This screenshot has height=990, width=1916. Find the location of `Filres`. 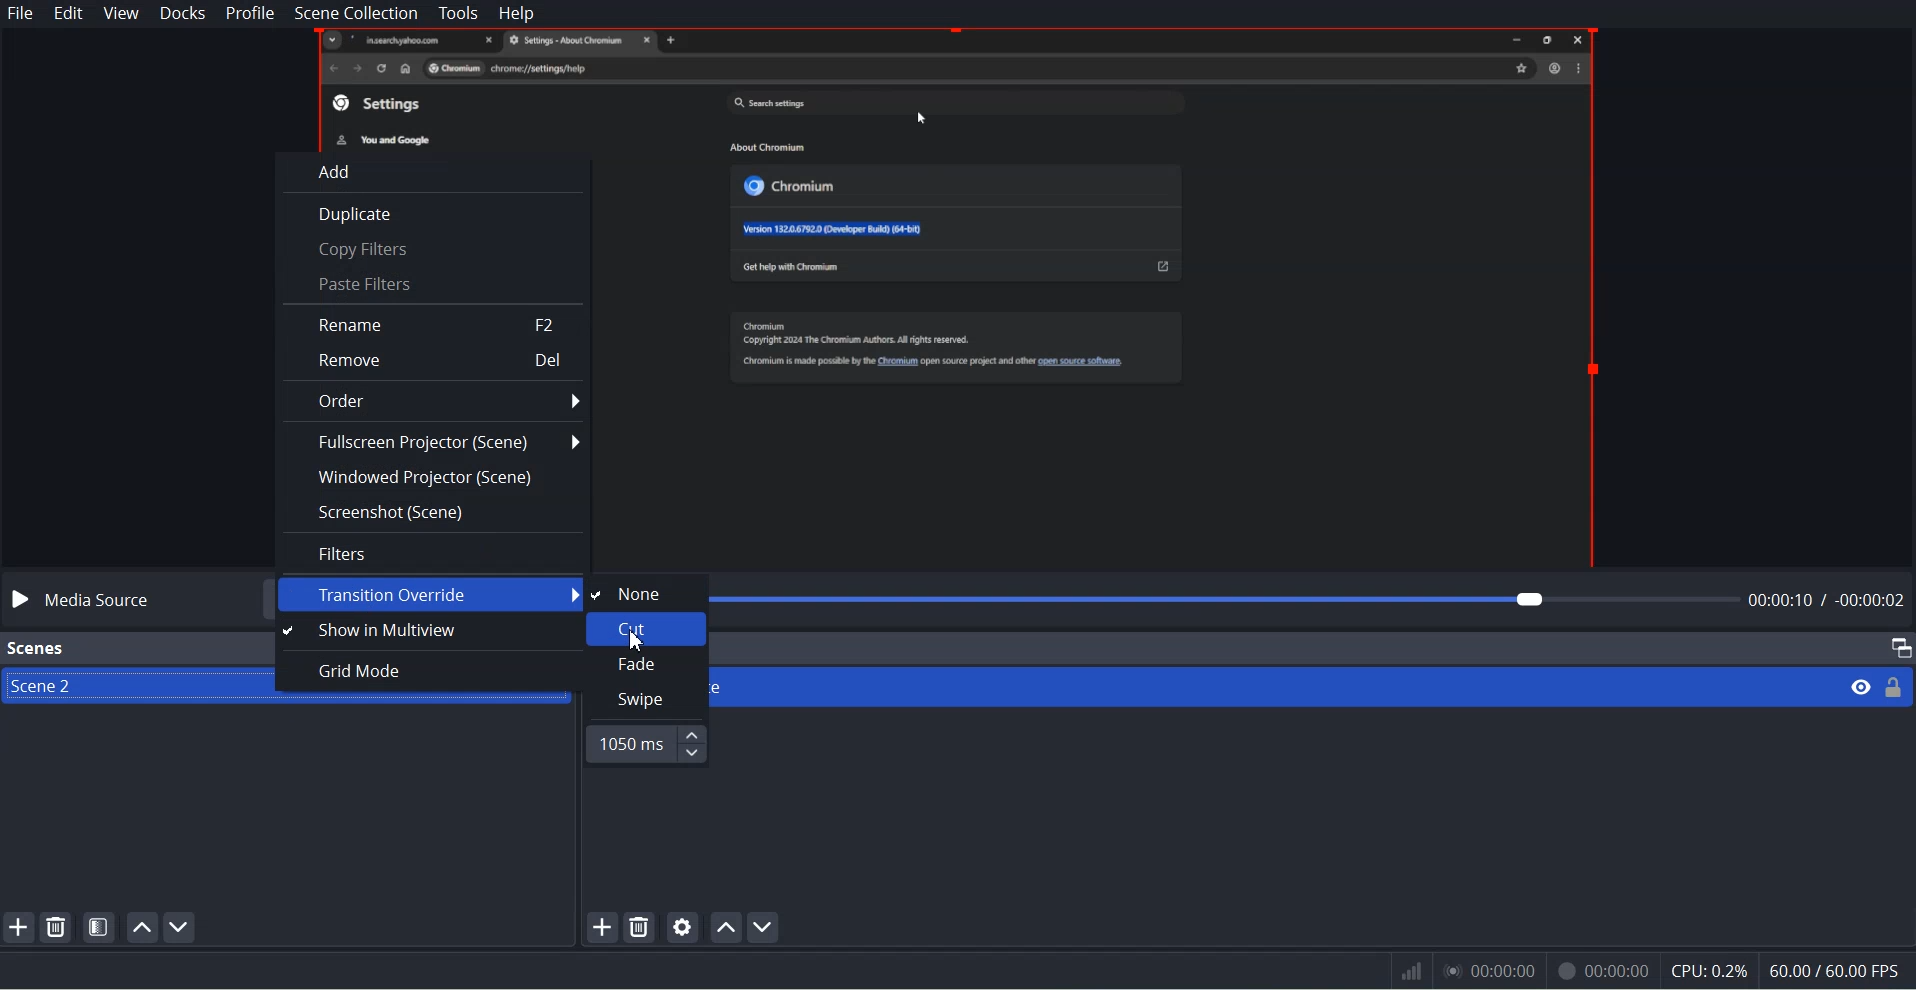

Filres is located at coordinates (432, 553).